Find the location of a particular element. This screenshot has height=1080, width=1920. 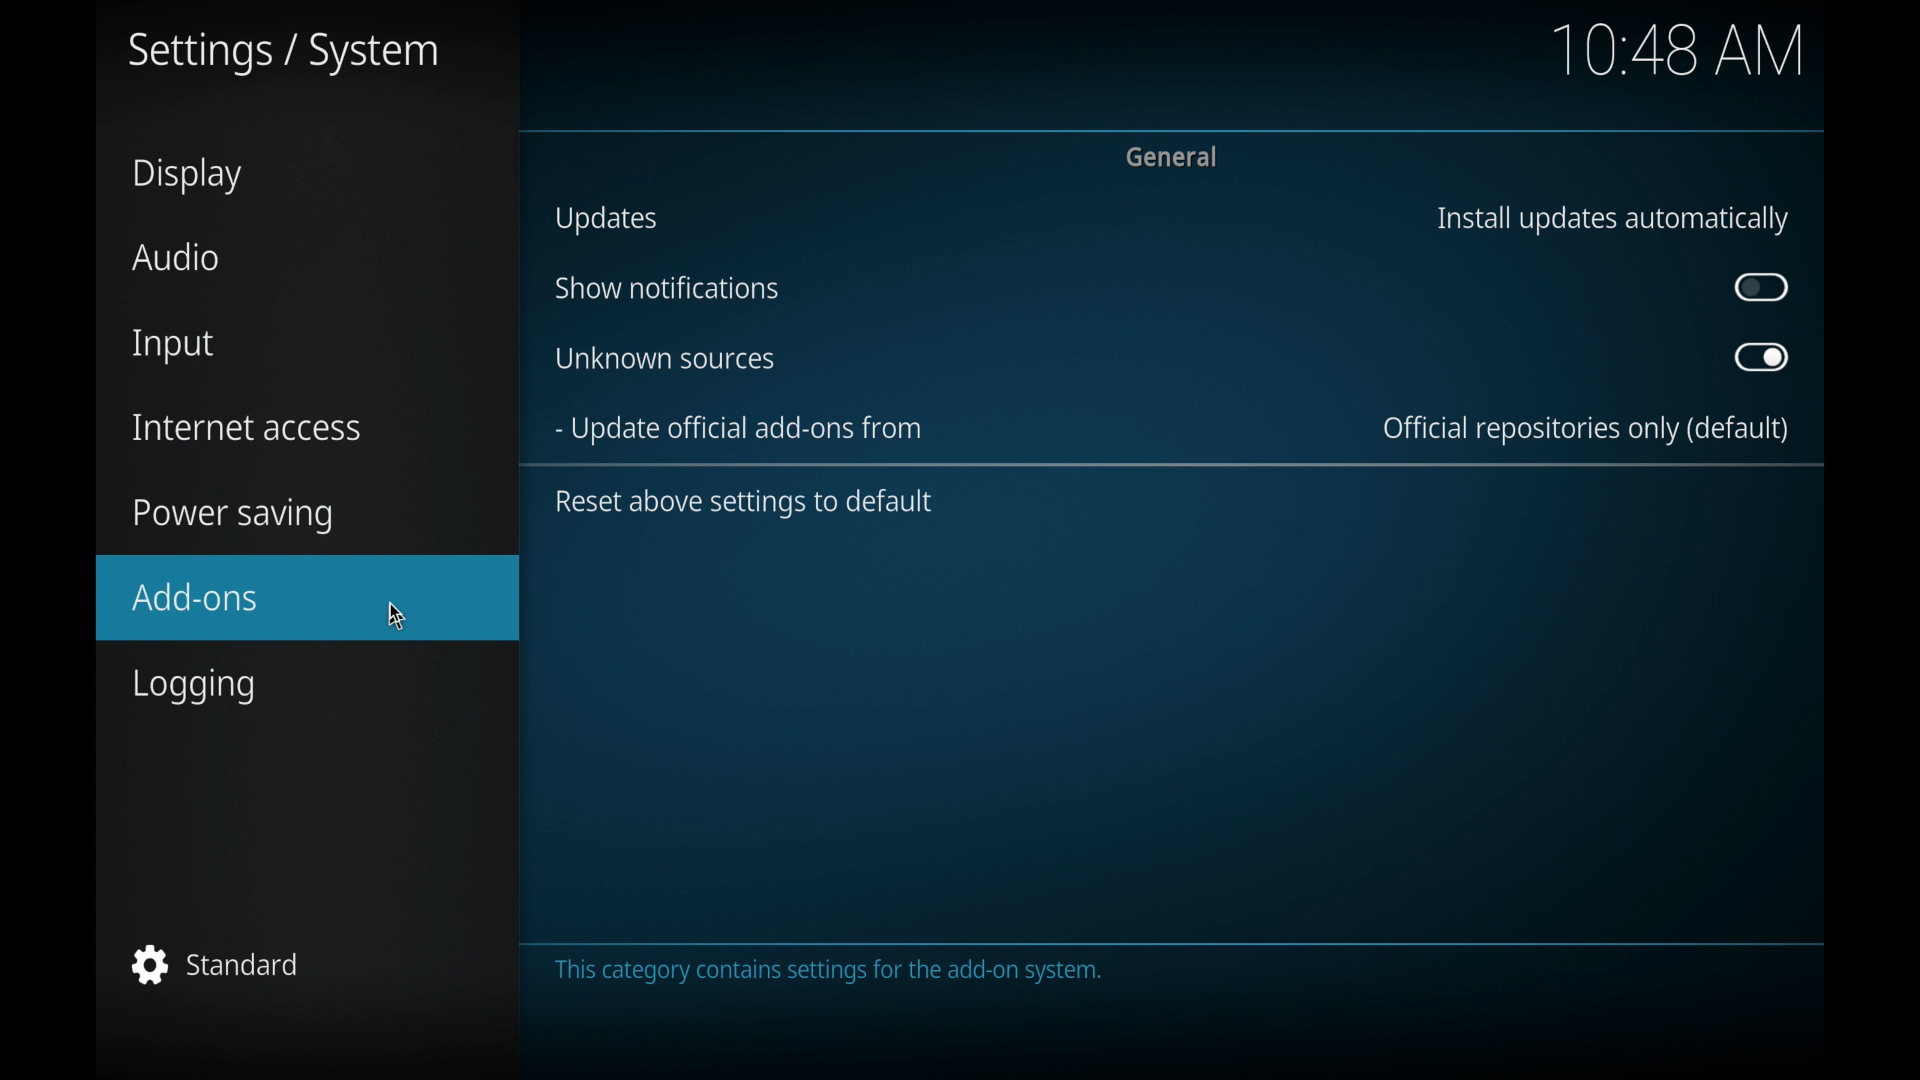

install updates automatically is located at coordinates (1613, 221).